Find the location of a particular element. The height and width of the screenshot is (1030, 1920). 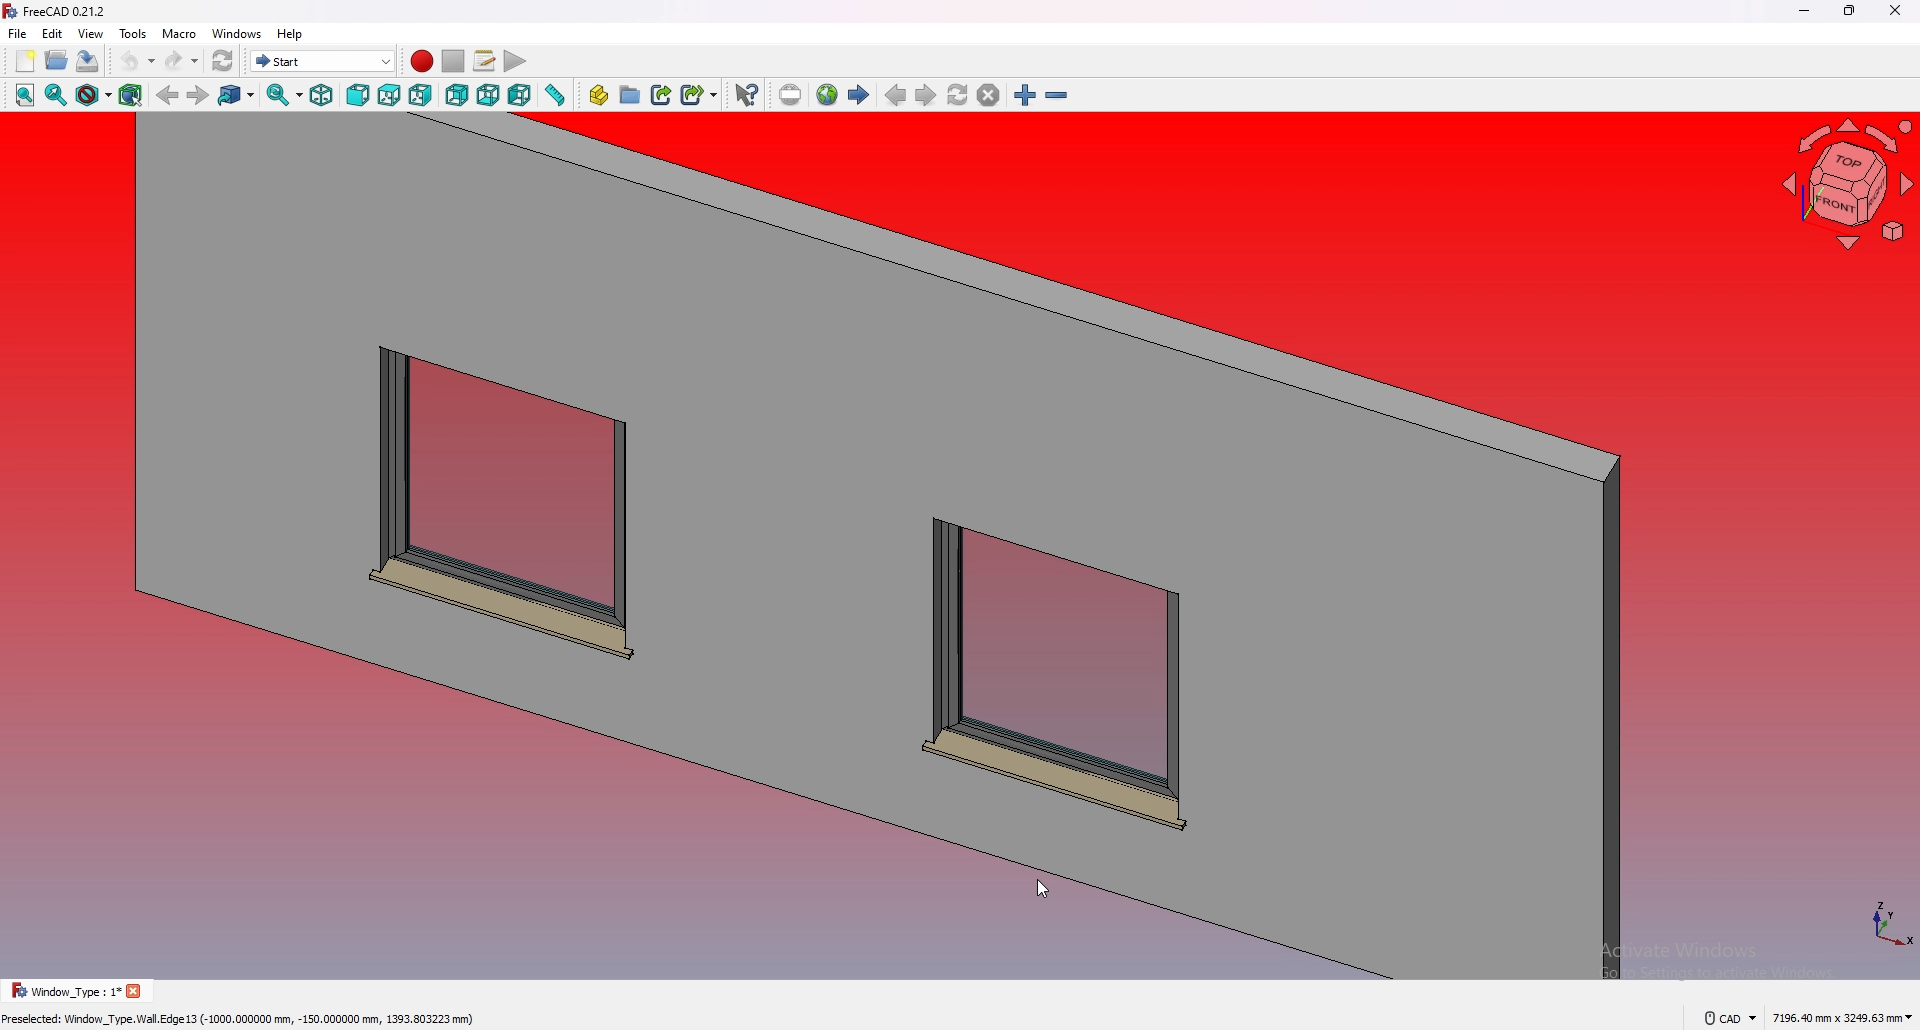

redo is located at coordinates (181, 61).